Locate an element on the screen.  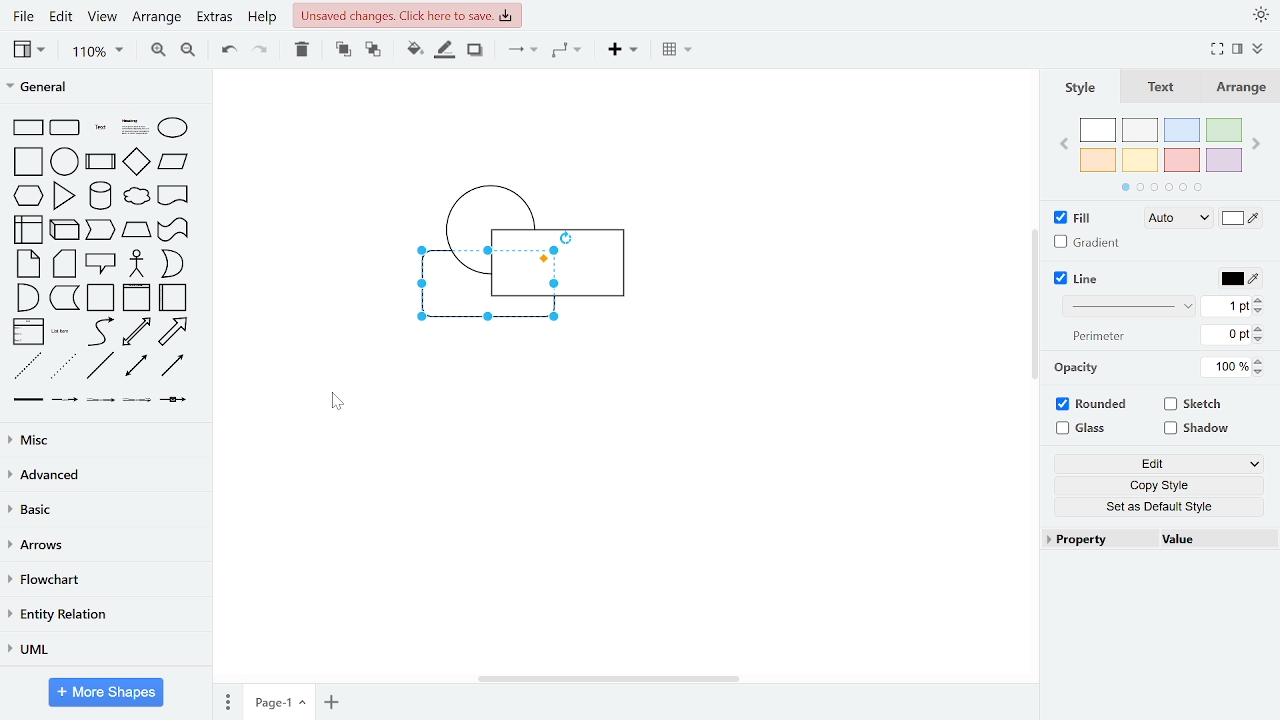
hexagon is located at coordinates (28, 196).